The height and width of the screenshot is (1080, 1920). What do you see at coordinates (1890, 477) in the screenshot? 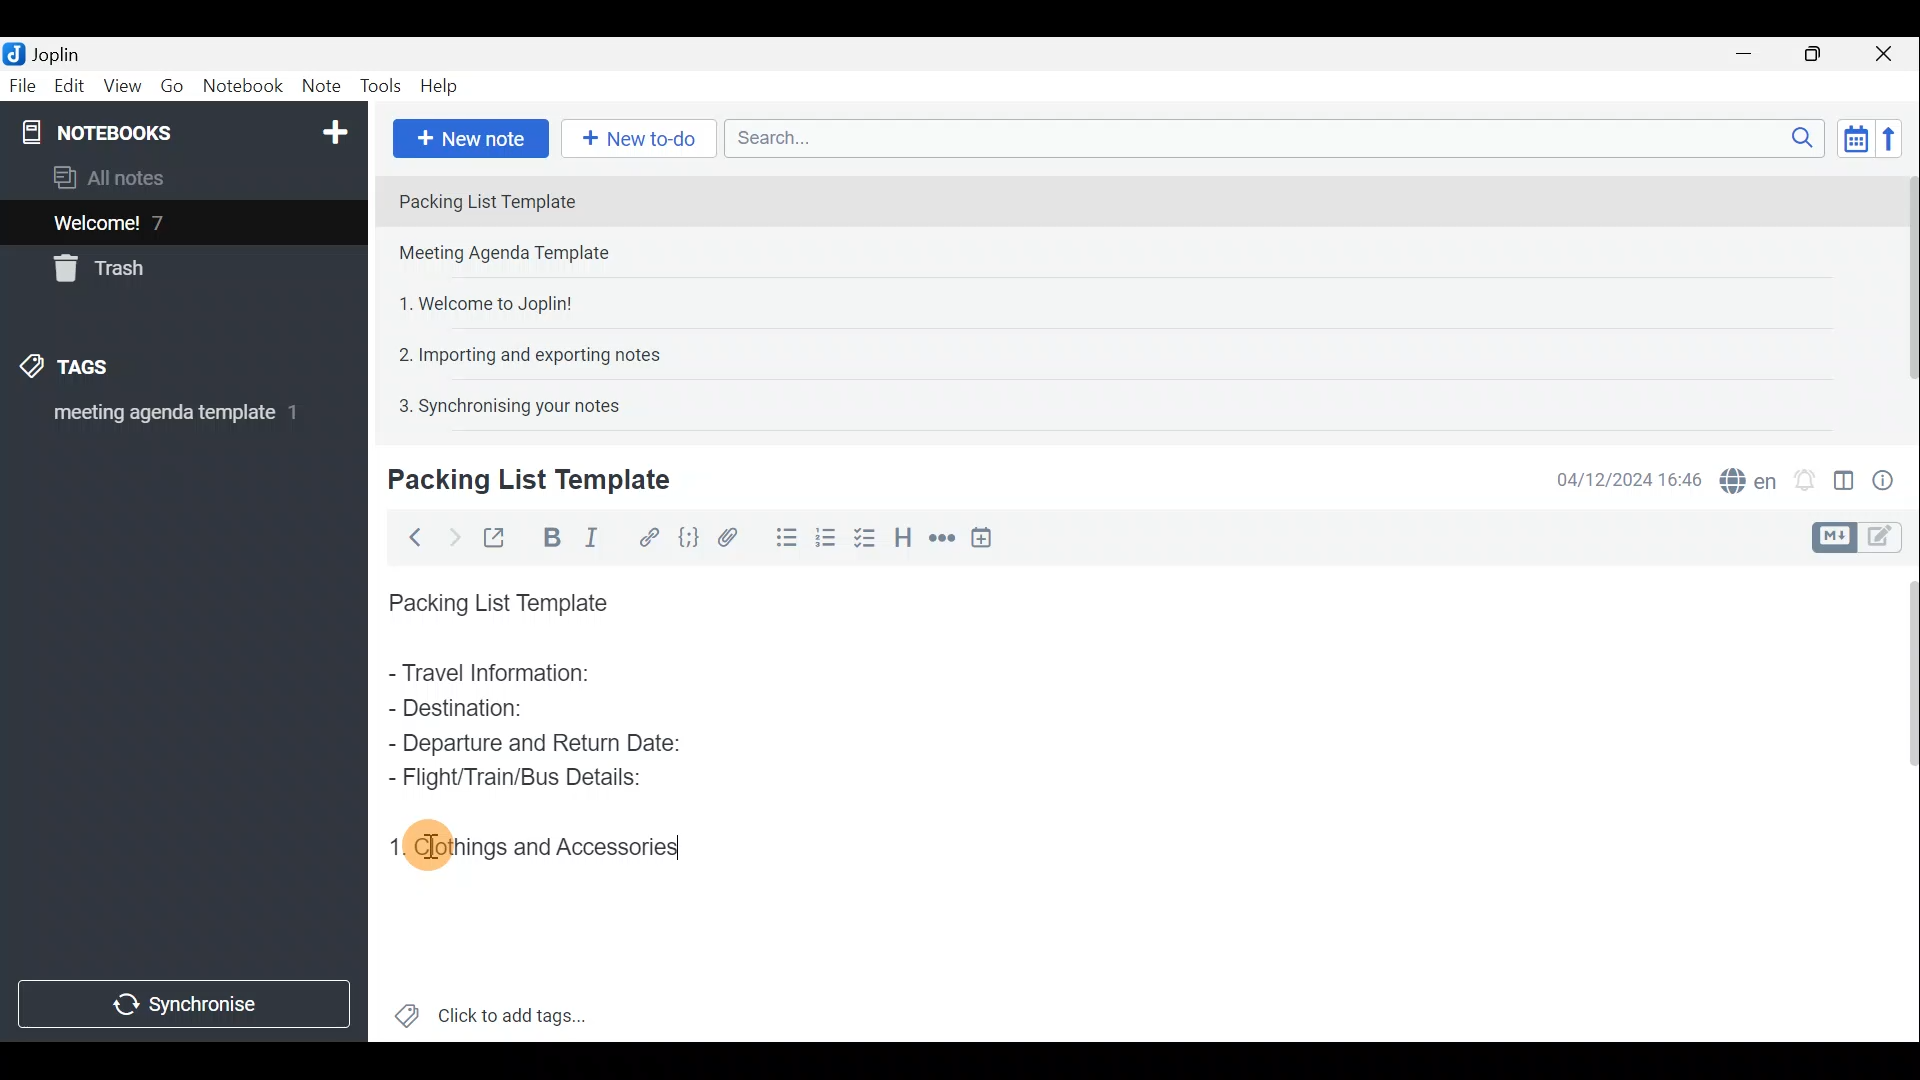
I see `Note properties` at bounding box center [1890, 477].